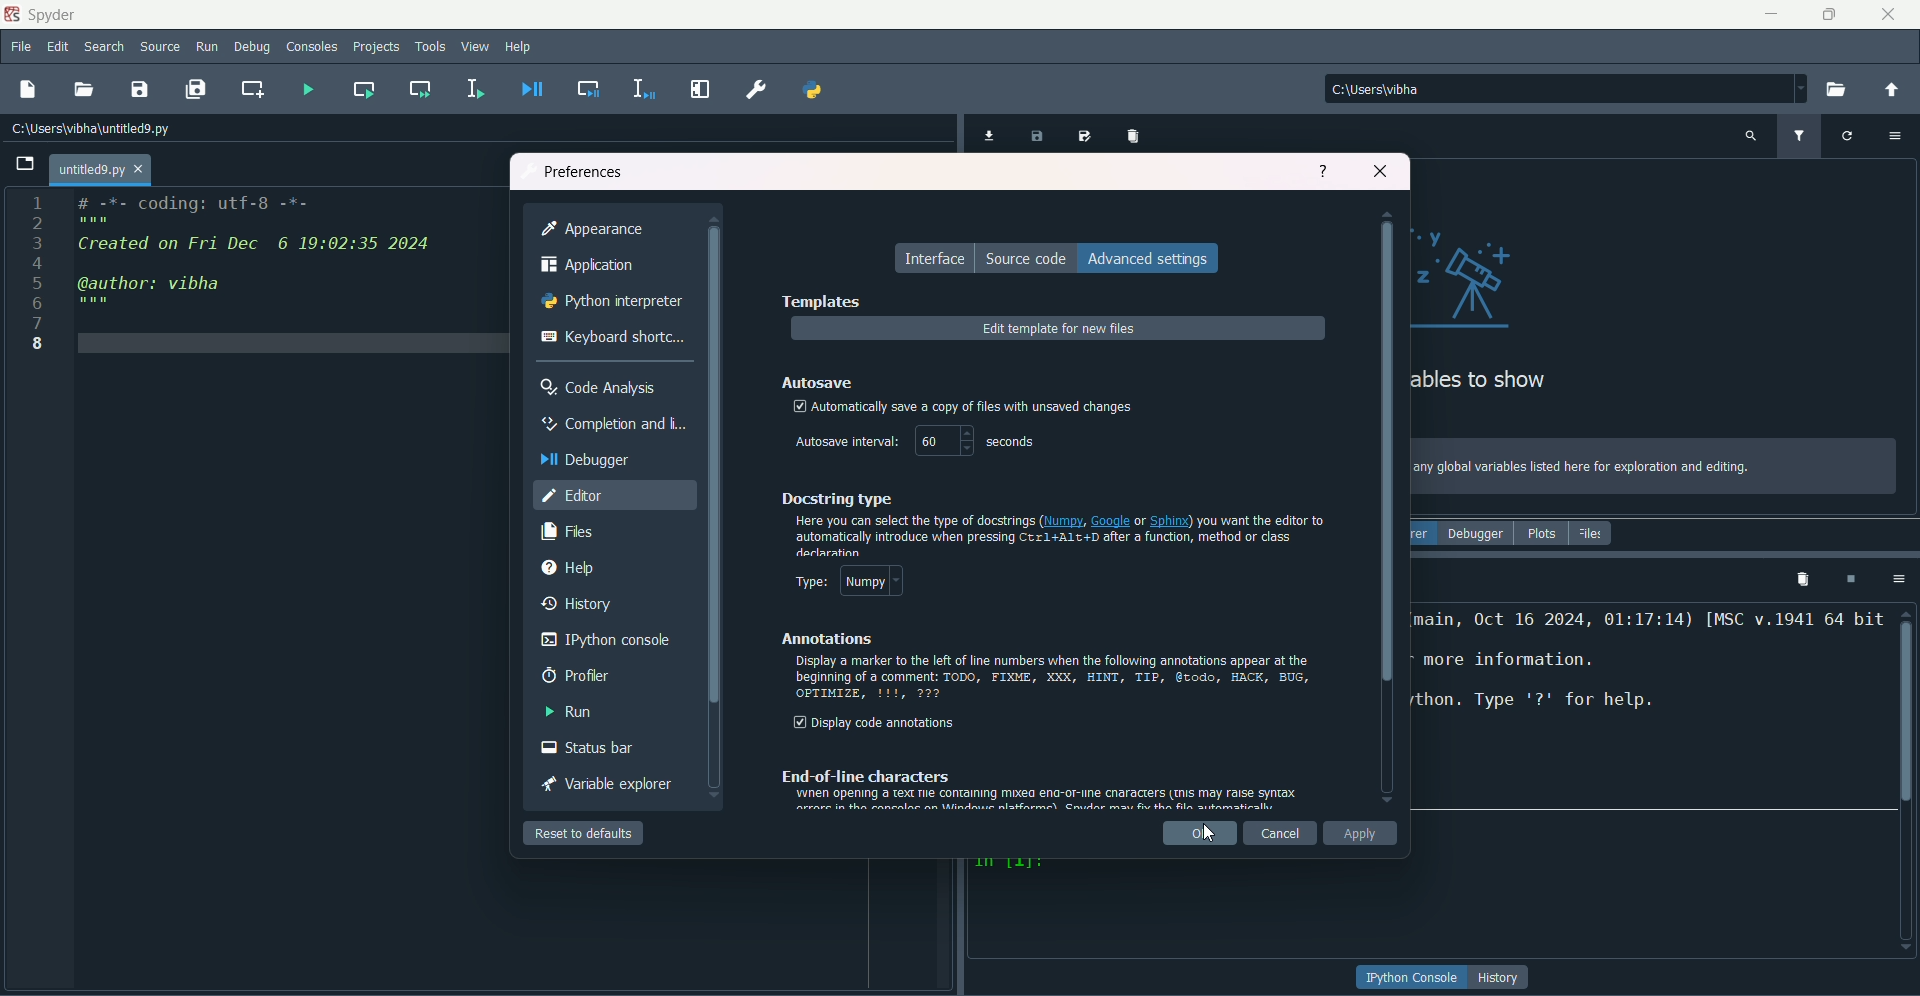 Image resolution: width=1920 pixels, height=996 pixels. I want to click on keyboard shortcut, so click(614, 335).